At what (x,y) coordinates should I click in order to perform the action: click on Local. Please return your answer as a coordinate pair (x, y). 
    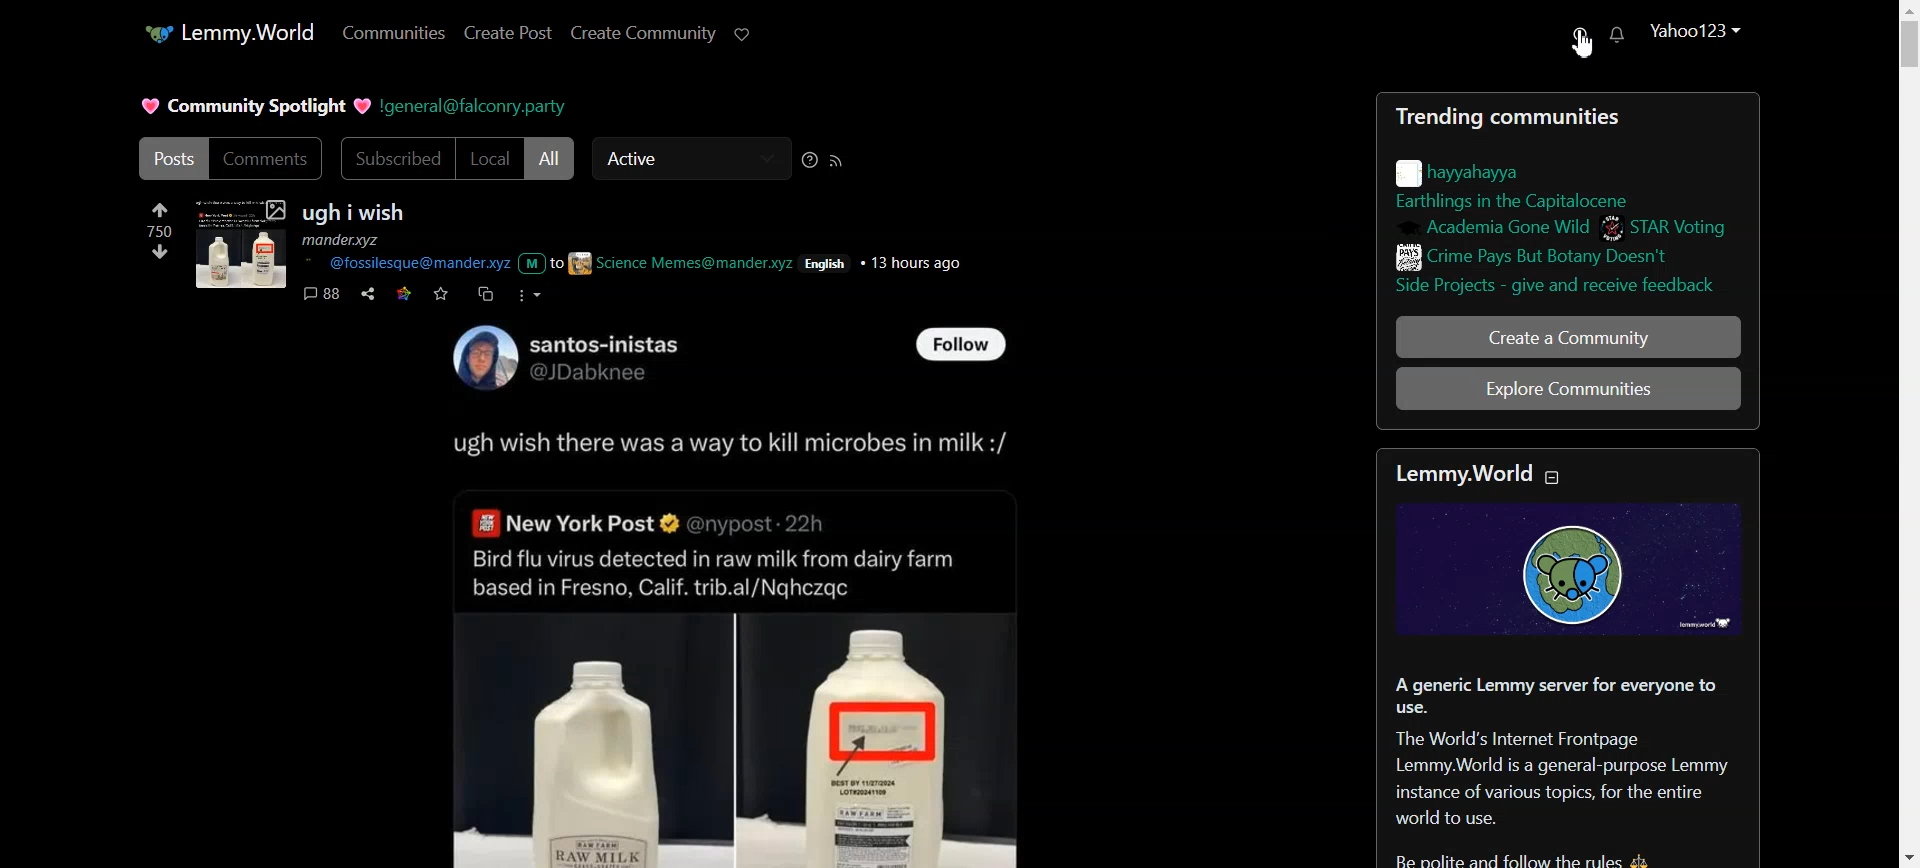
    Looking at the image, I should click on (488, 159).